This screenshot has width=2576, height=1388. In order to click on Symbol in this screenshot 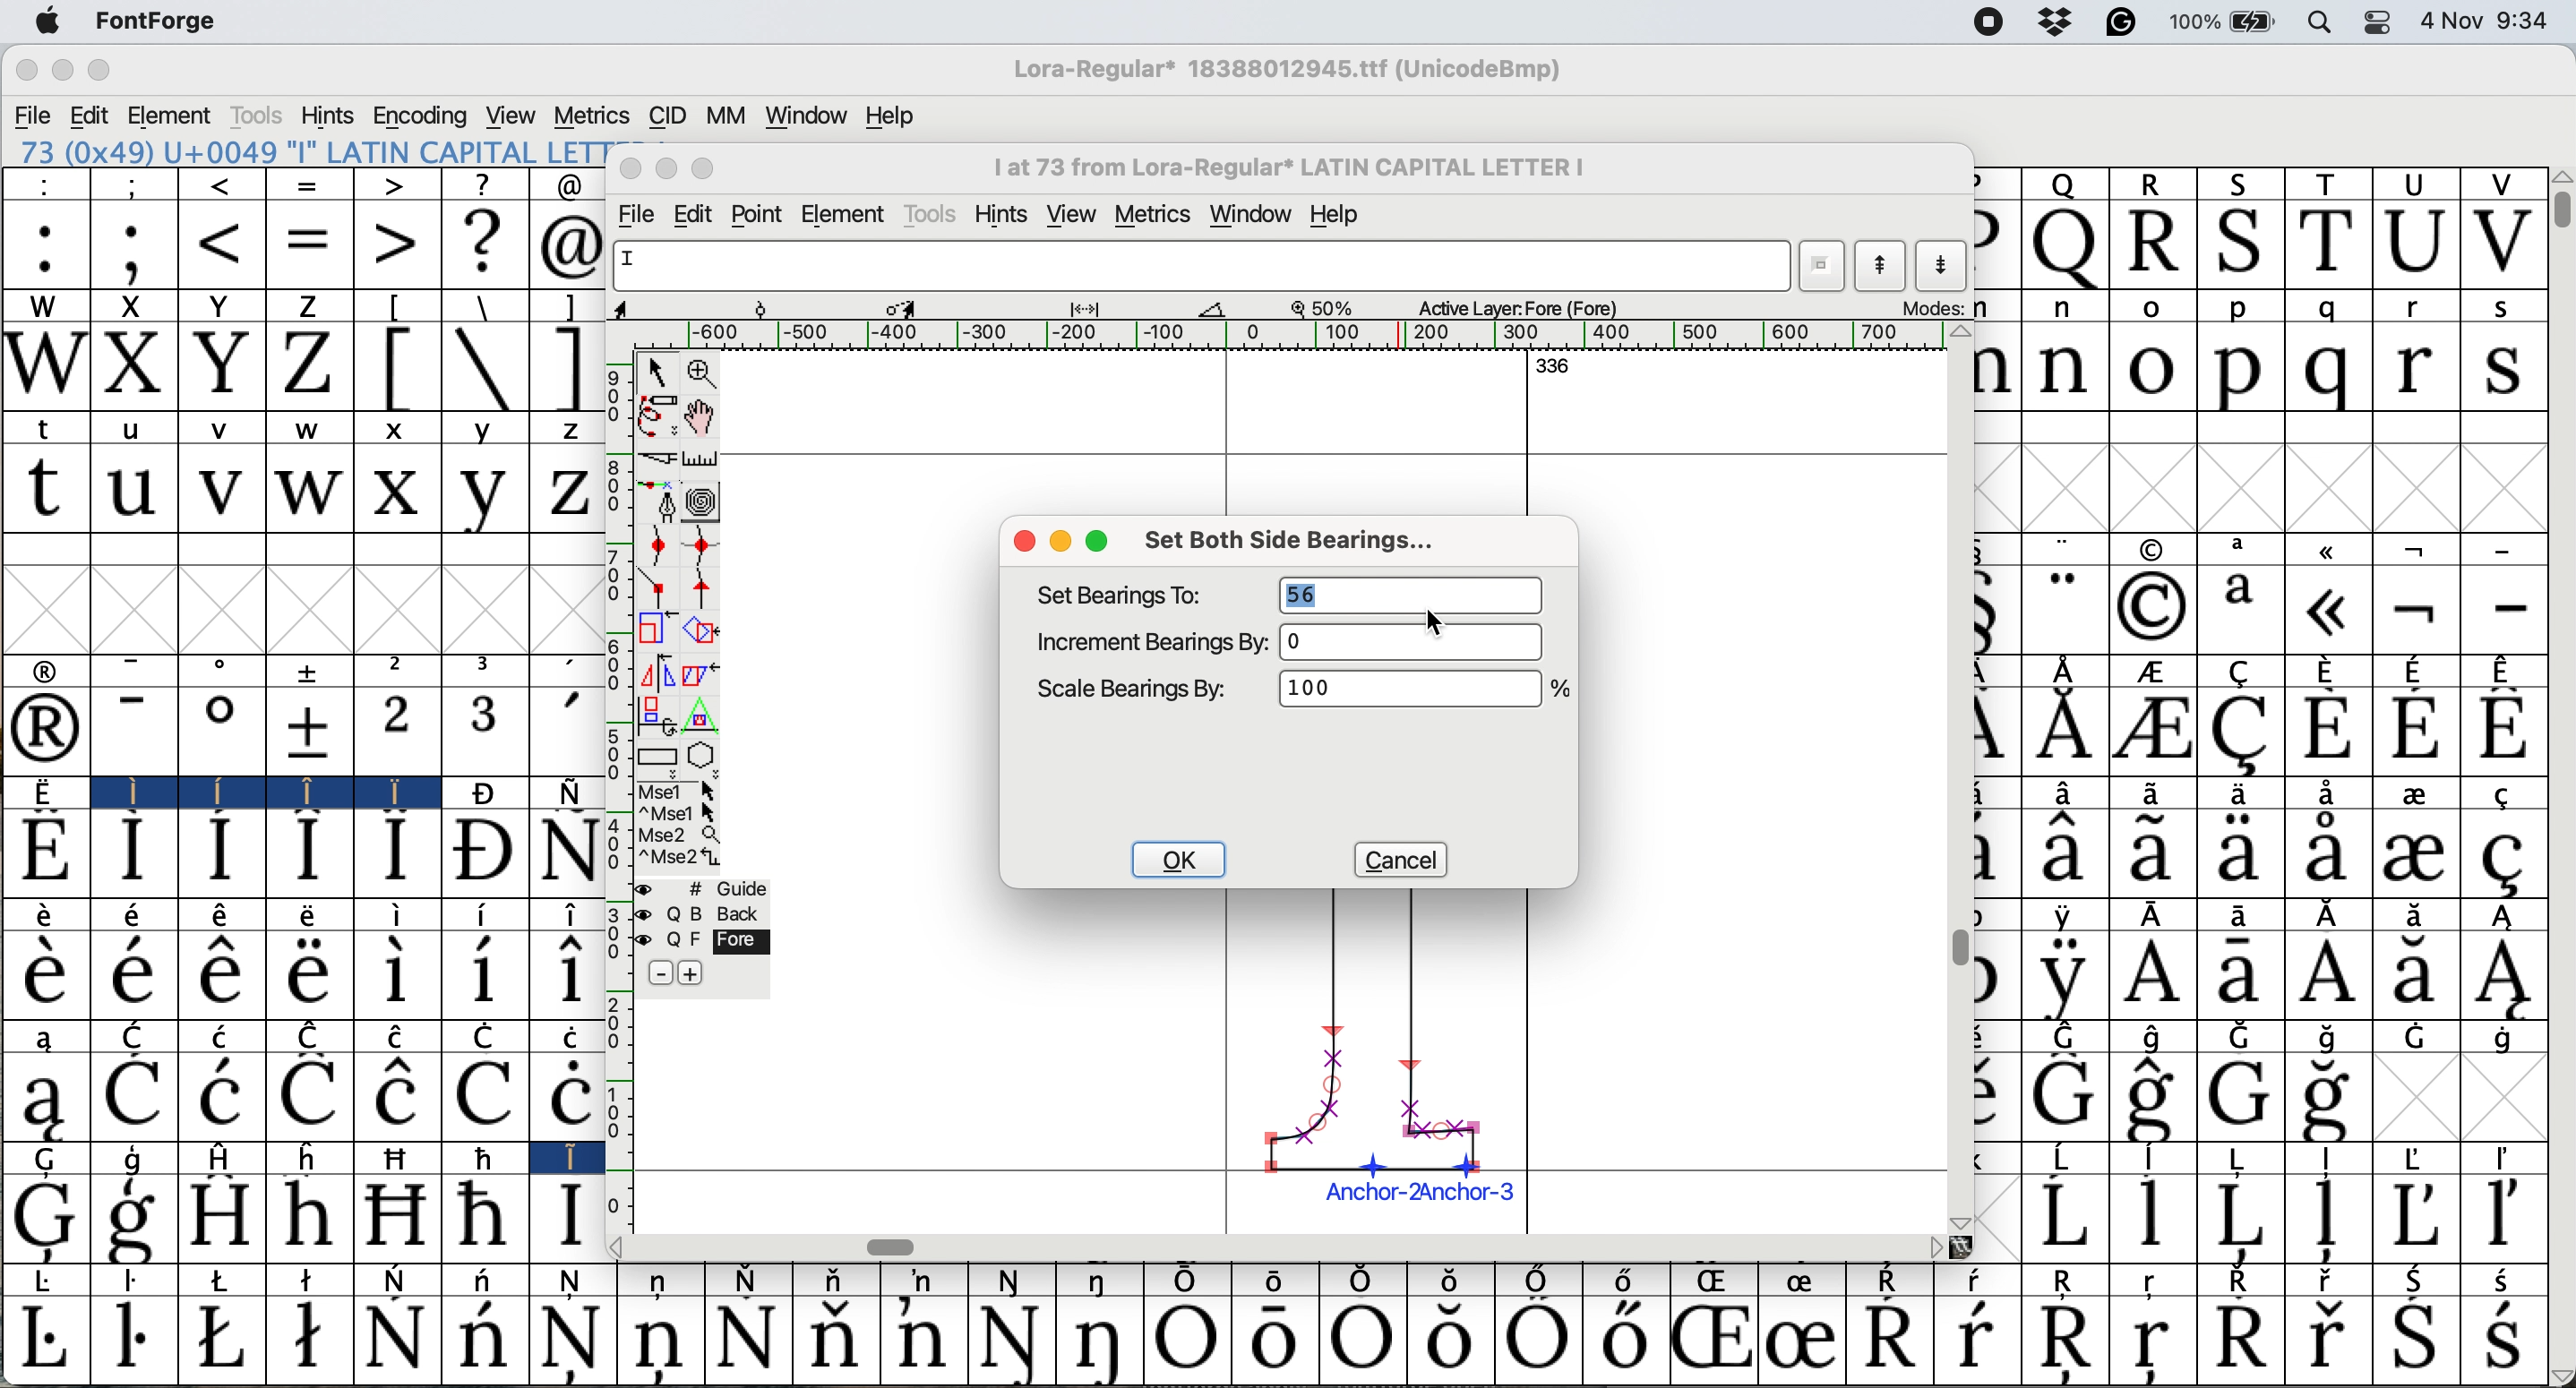, I will do `click(310, 1278)`.